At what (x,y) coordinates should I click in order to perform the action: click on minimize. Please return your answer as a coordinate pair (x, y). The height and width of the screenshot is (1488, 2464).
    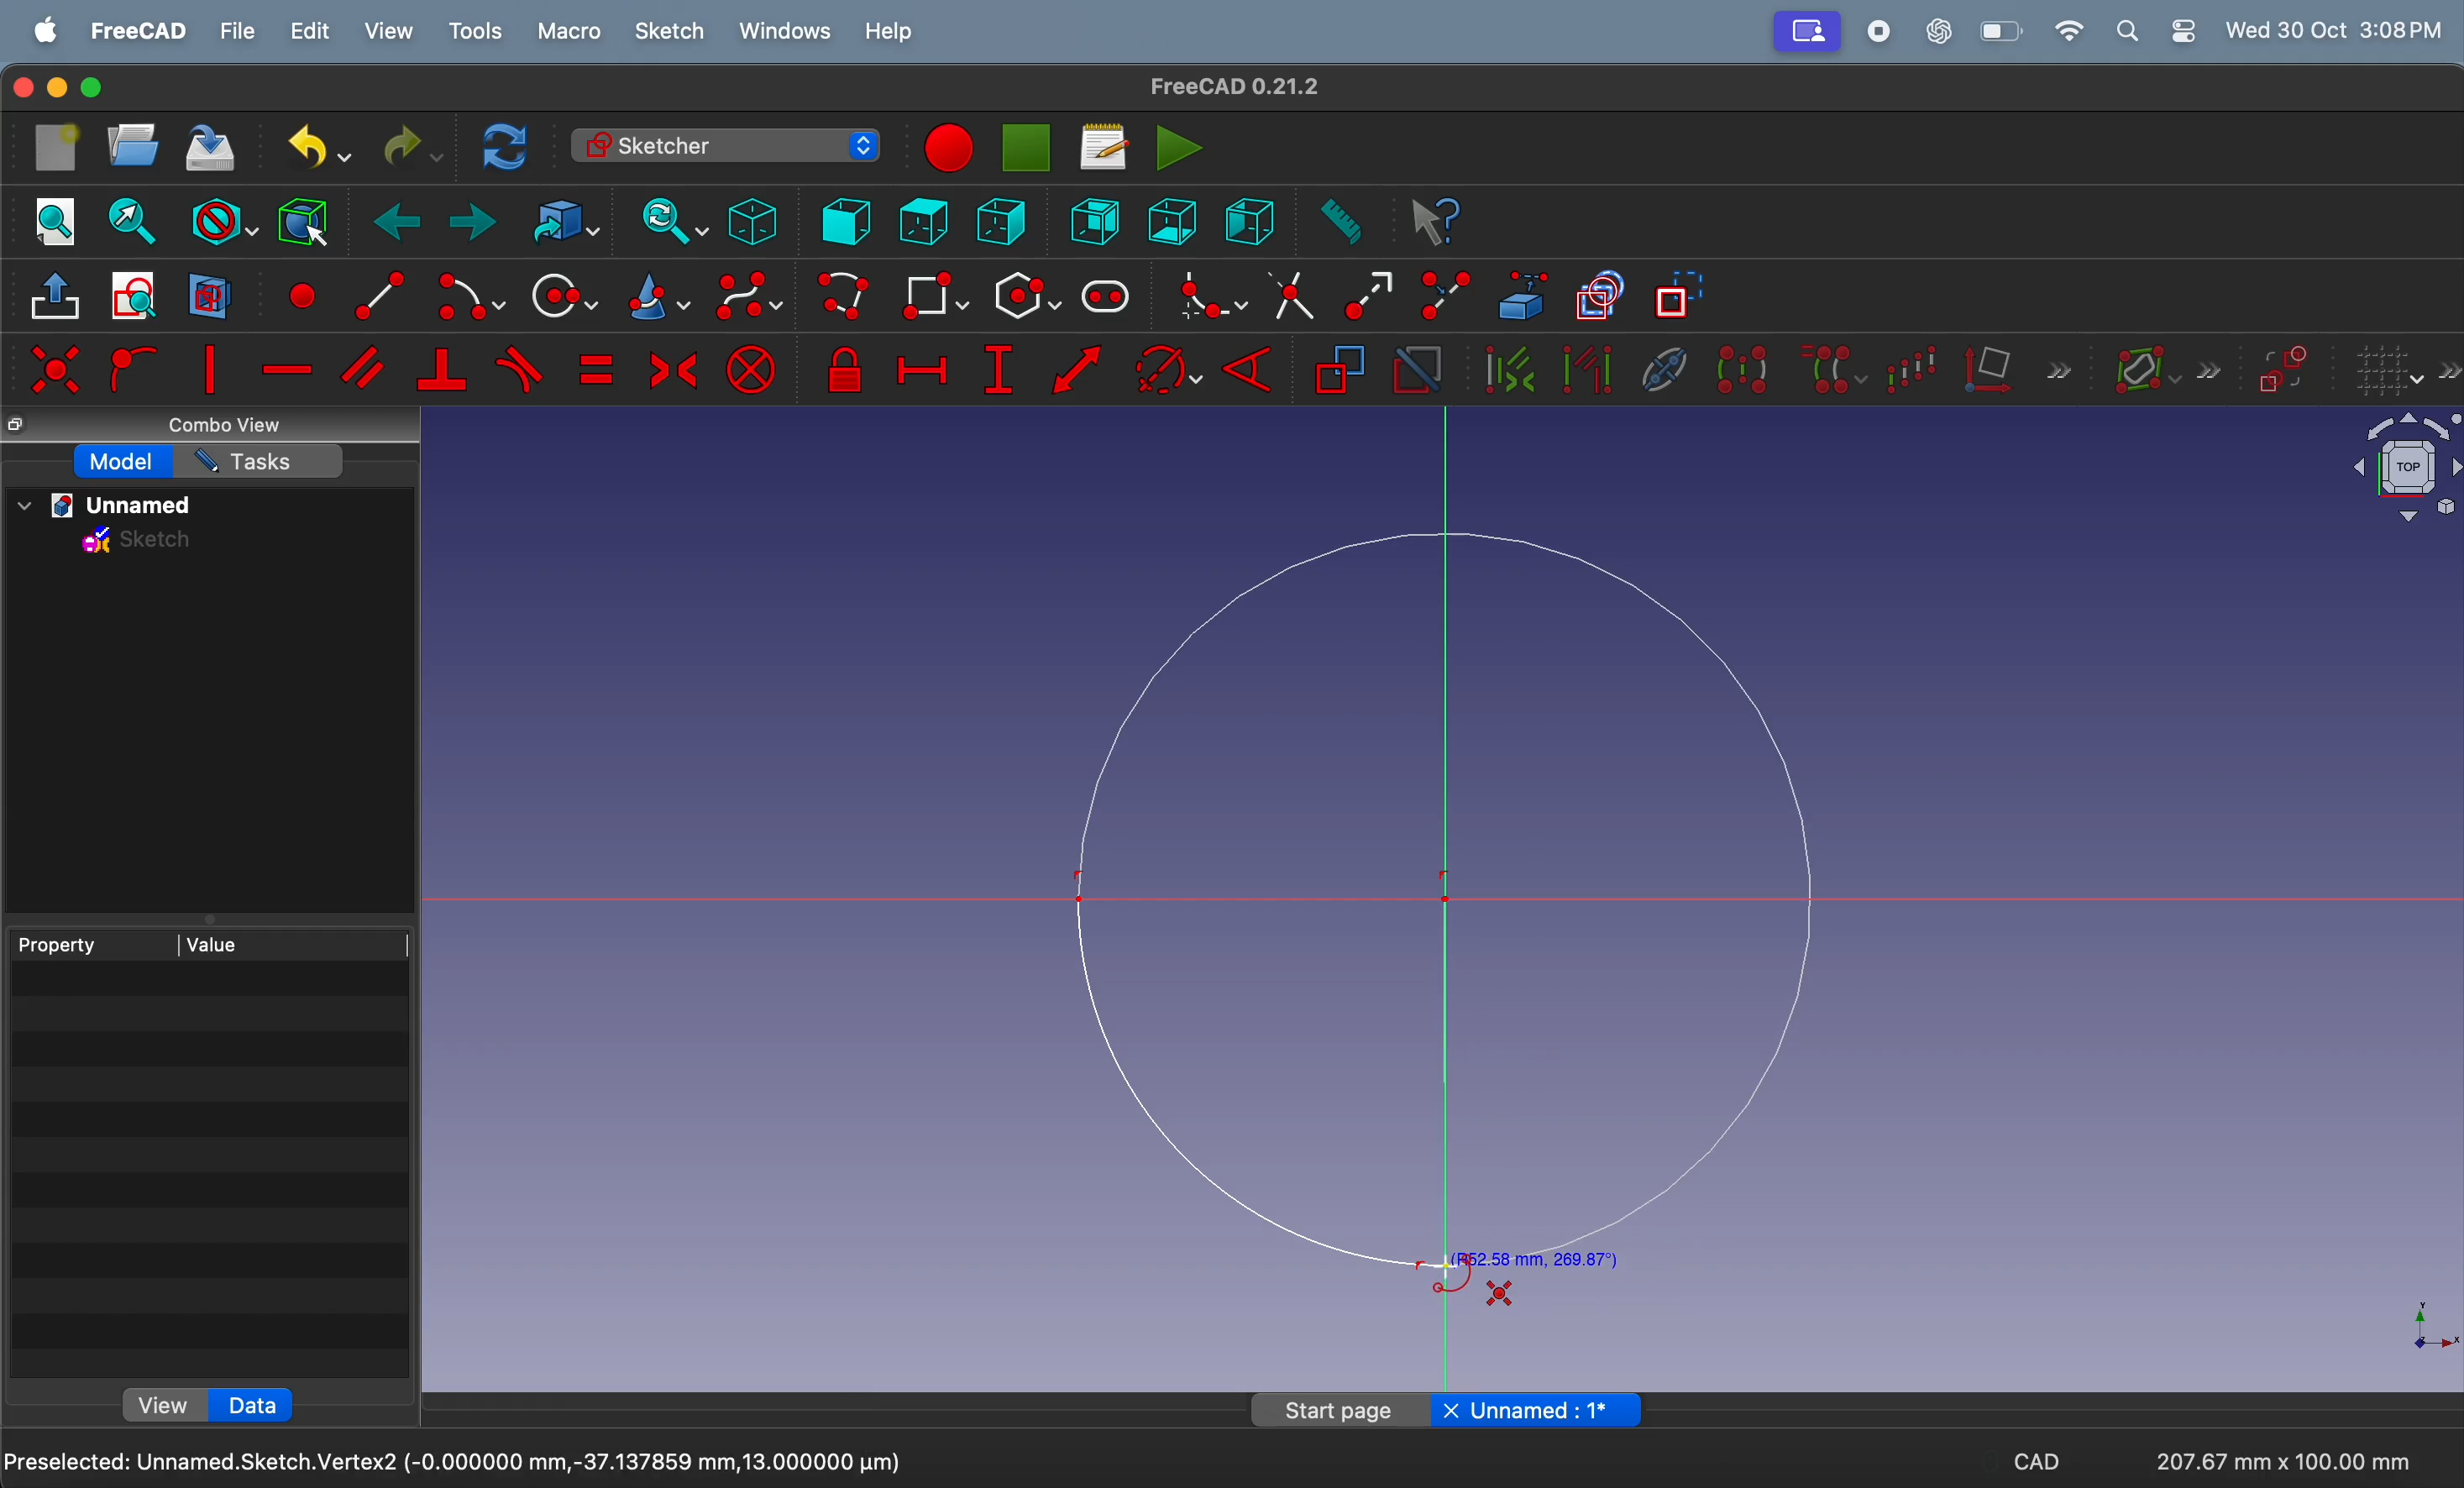
    Looking at the image, I should click on (59, 88).